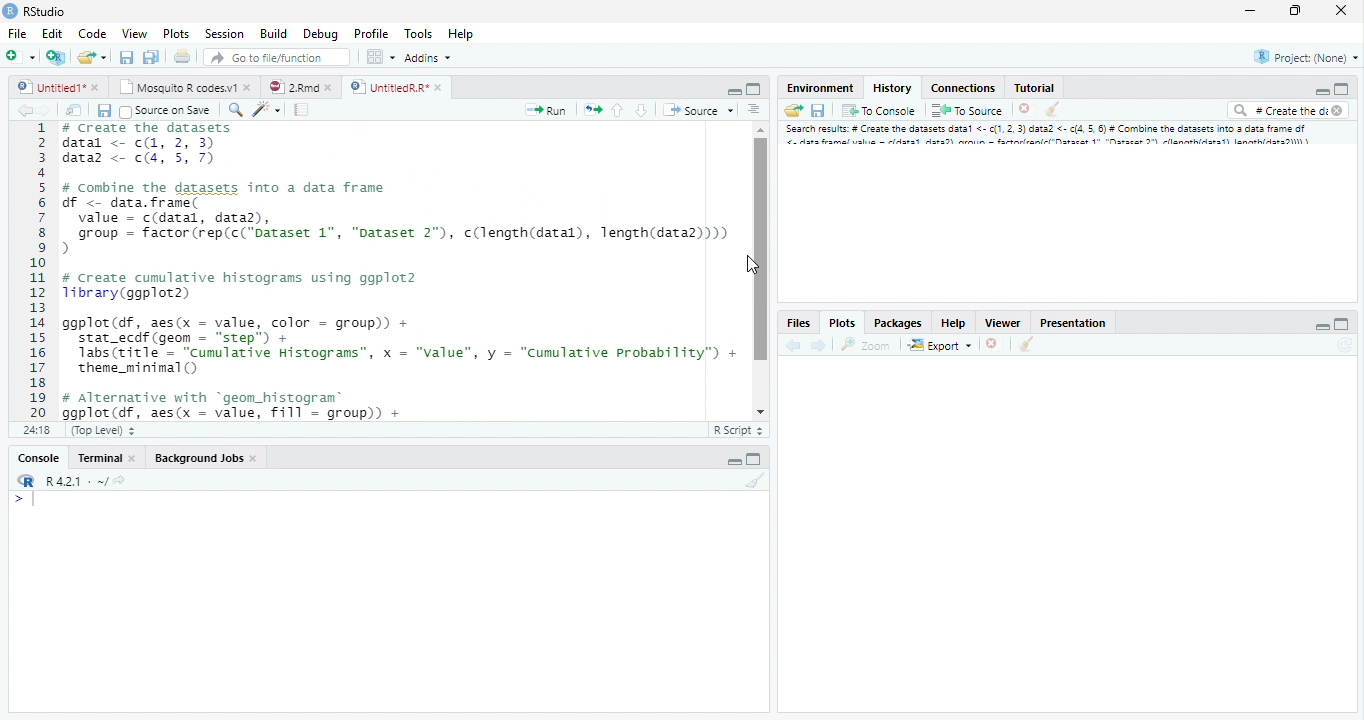 This screenshot has height=720, width=1364. Describe the element at coordinates (105, 428) in the screenshot. I see `Top level` at that location.